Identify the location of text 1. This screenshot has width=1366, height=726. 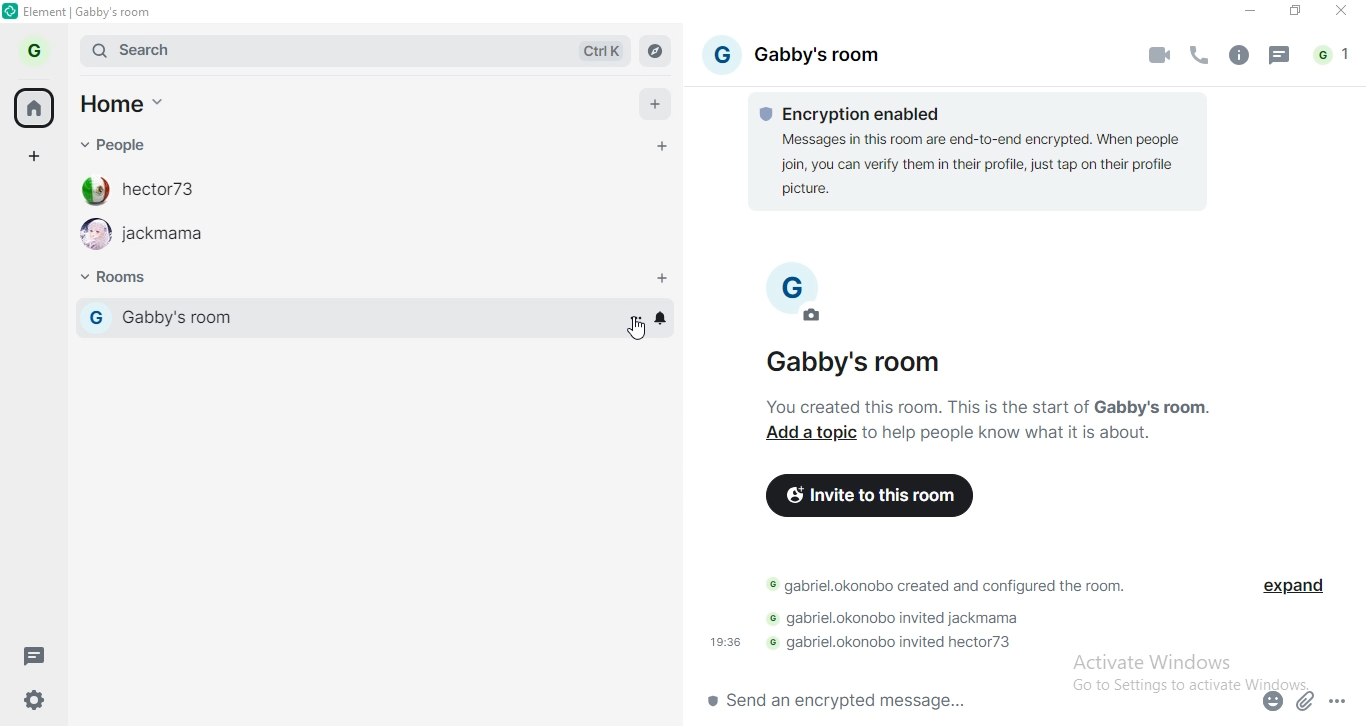
(970, 153).